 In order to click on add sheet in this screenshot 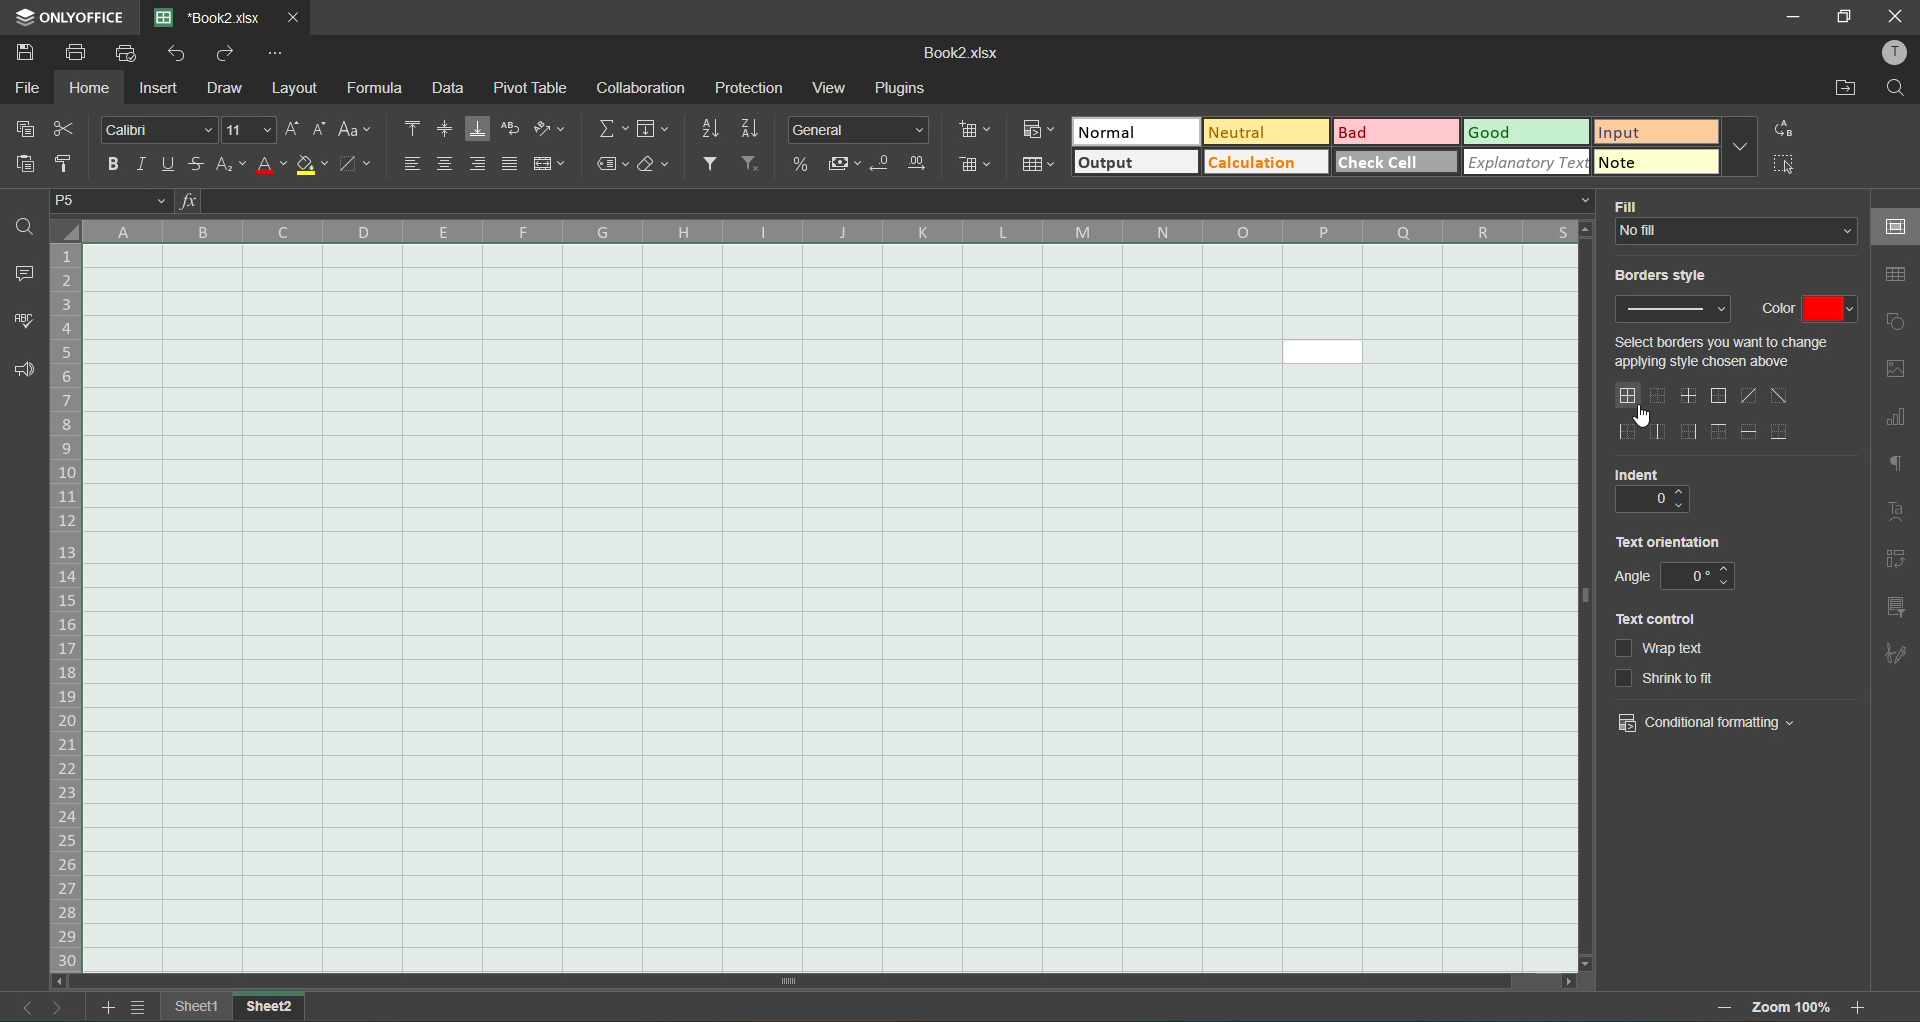, I will do `click(106, 1007)`.